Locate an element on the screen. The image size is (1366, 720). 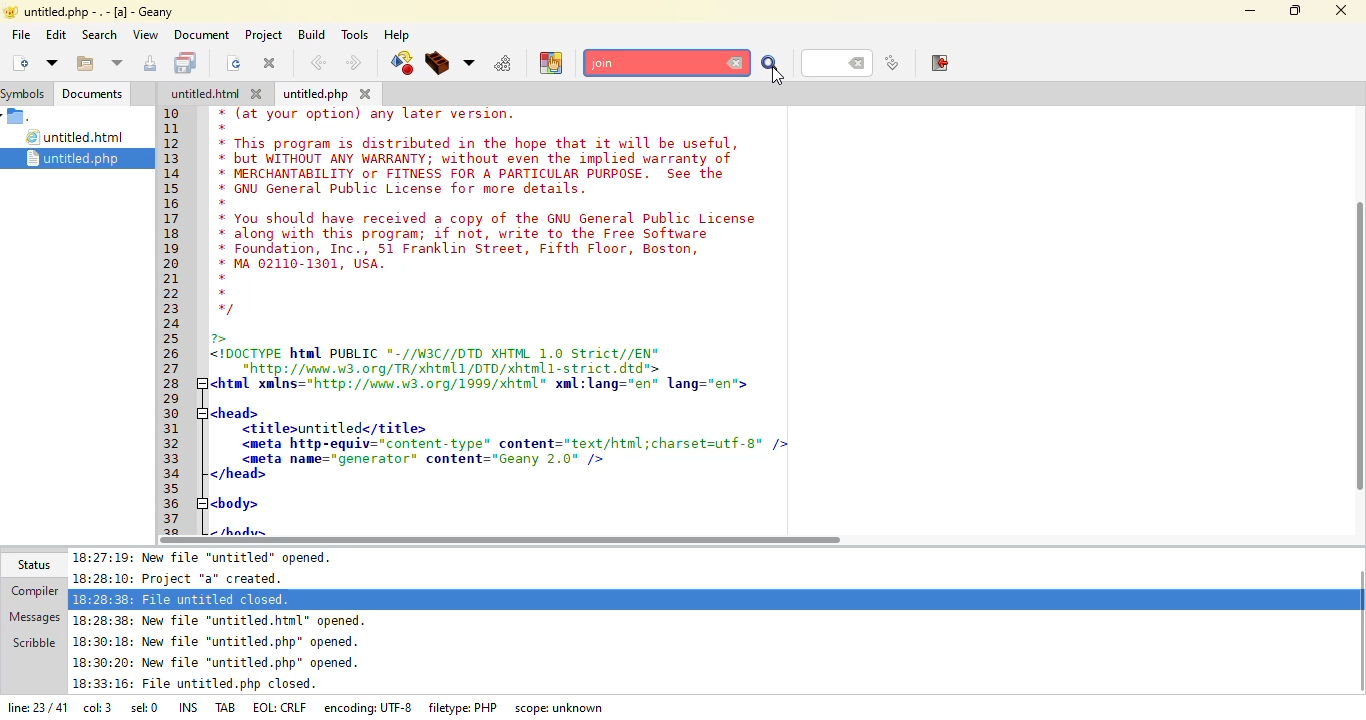
35 is located at coordinates (171, 487).